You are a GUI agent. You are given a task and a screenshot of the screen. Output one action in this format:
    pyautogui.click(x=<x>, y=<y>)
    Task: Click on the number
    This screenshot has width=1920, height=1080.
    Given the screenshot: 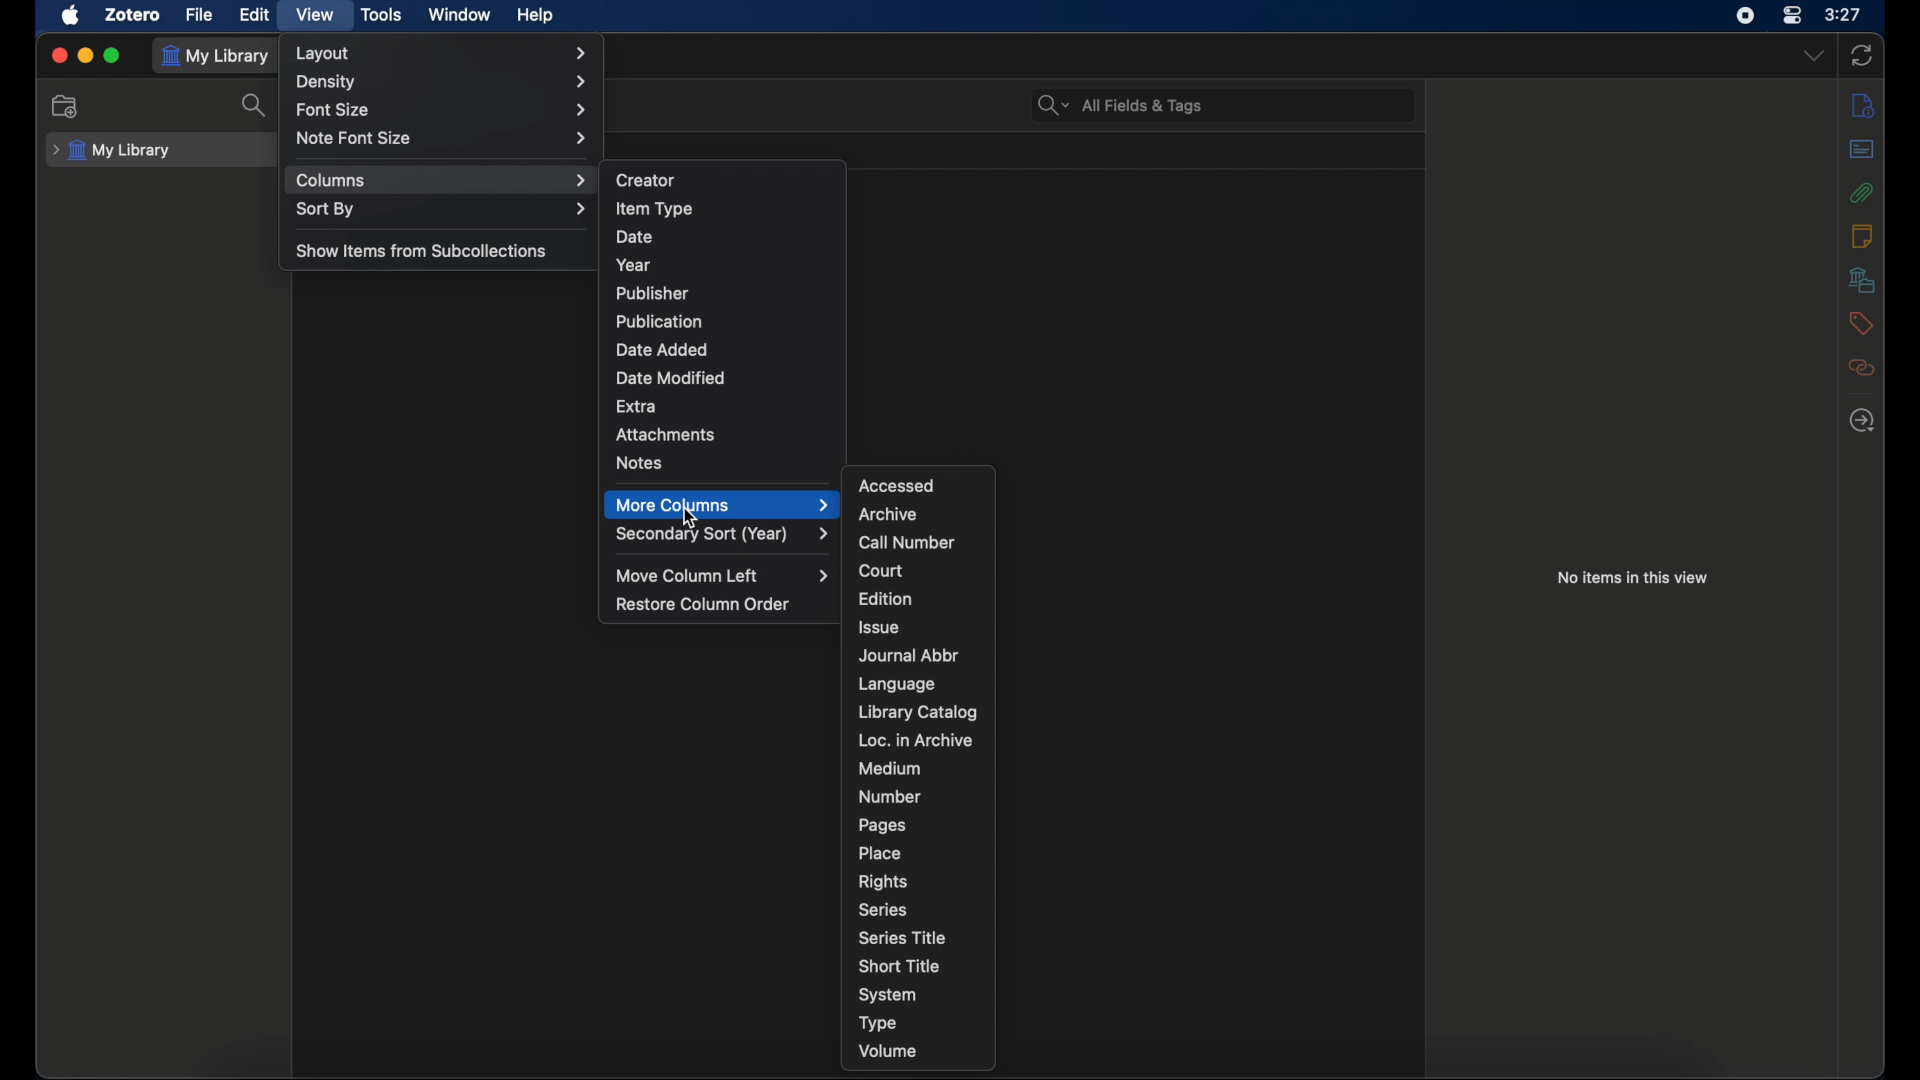 What is the action you would take?
    pyautogui.click(x=890, y=796)
    